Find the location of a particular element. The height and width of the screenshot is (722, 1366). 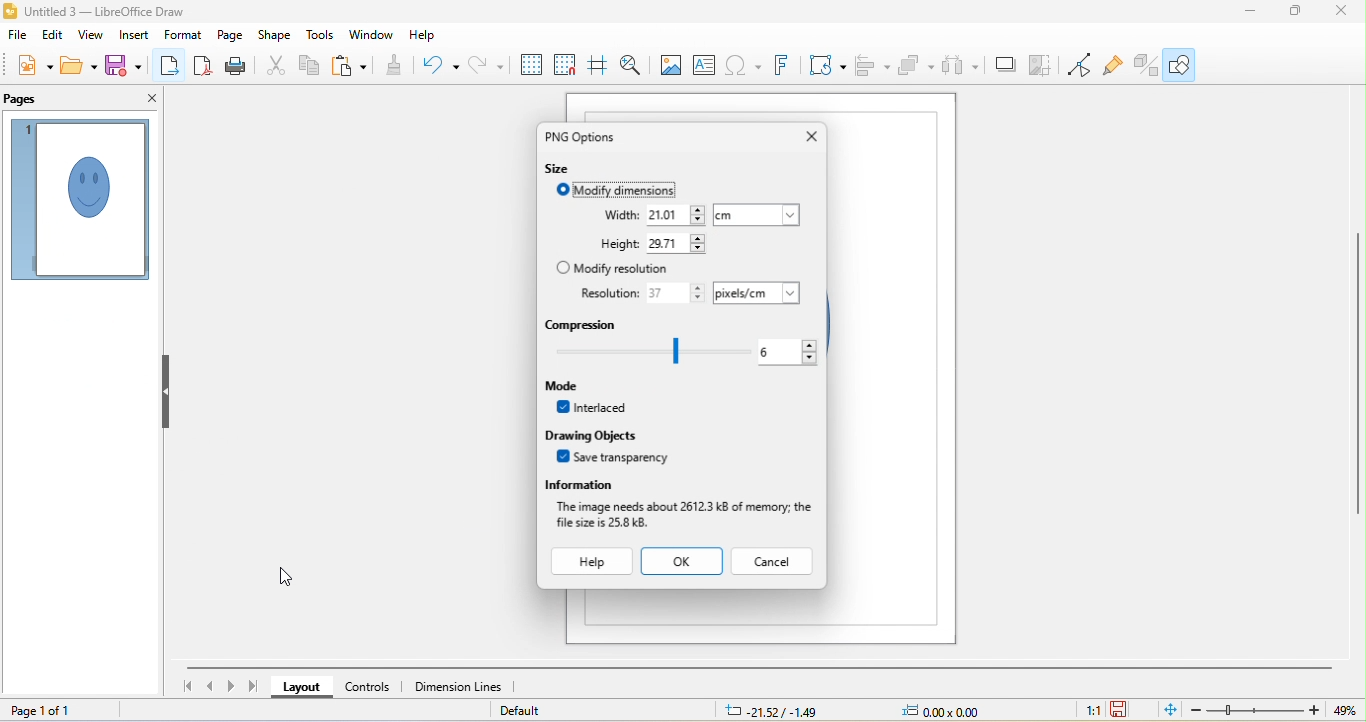

page view in page pane is located at coordinates (79, 200).